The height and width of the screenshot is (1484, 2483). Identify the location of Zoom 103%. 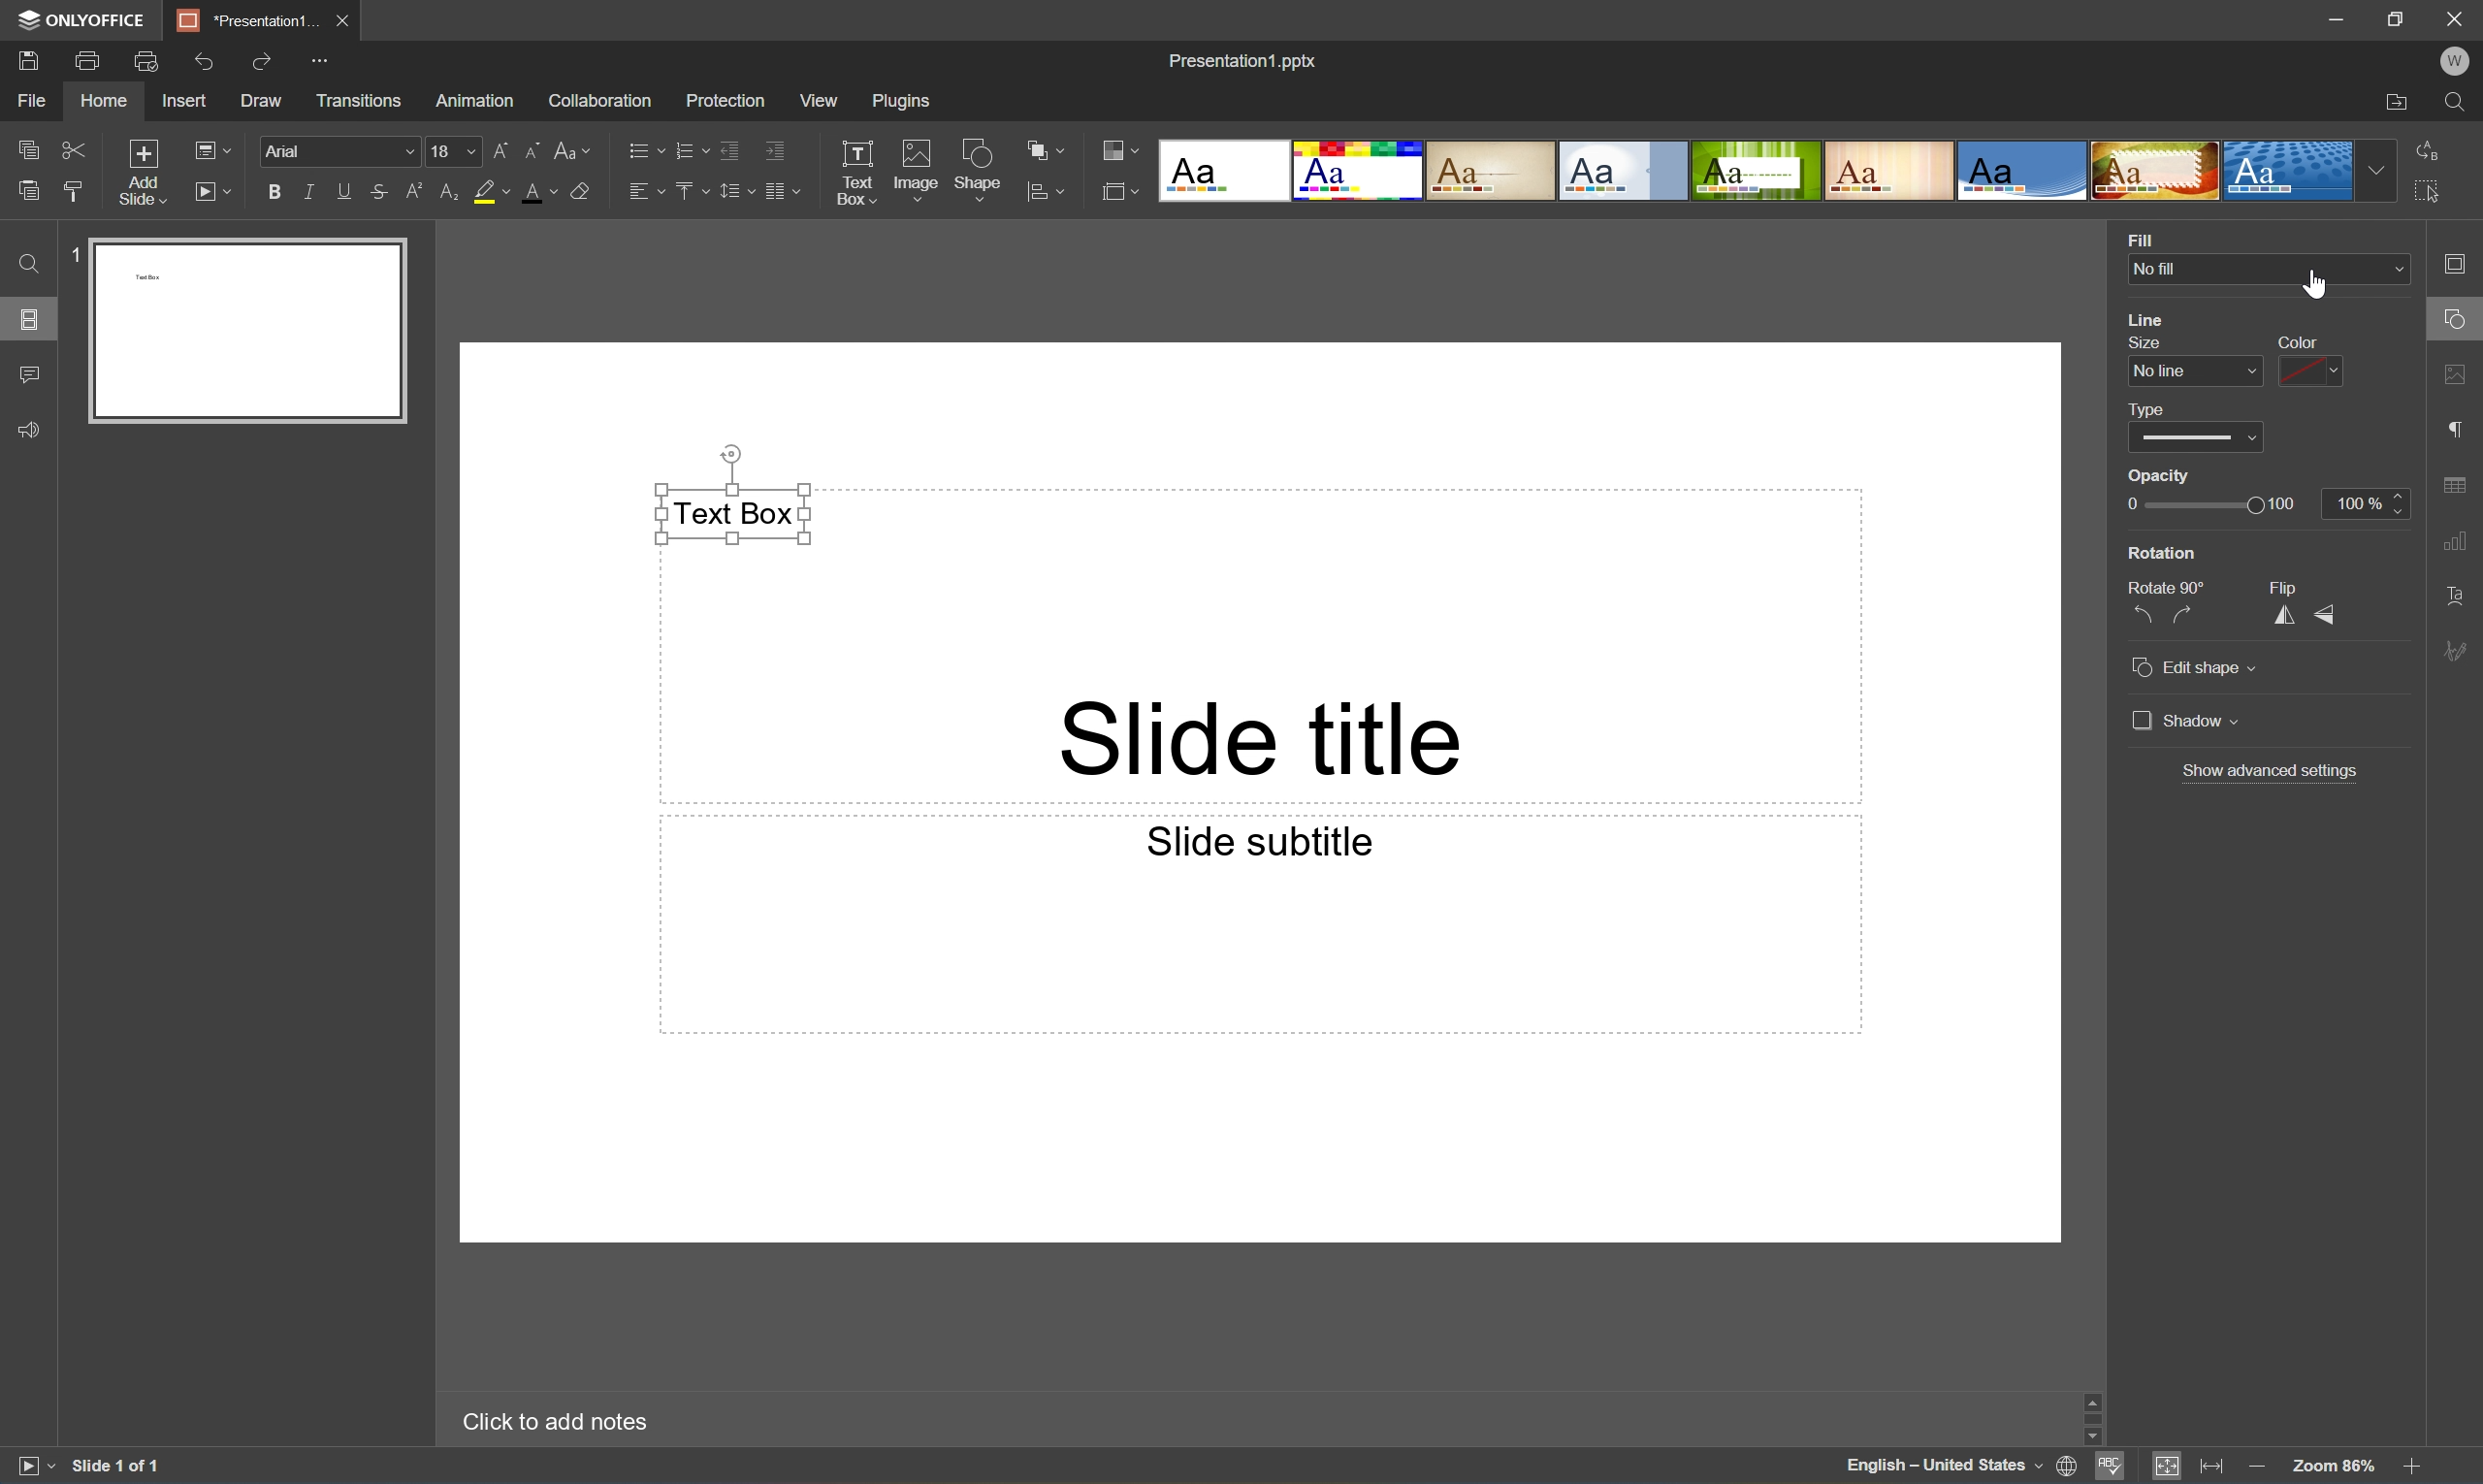
(2333, 1467).